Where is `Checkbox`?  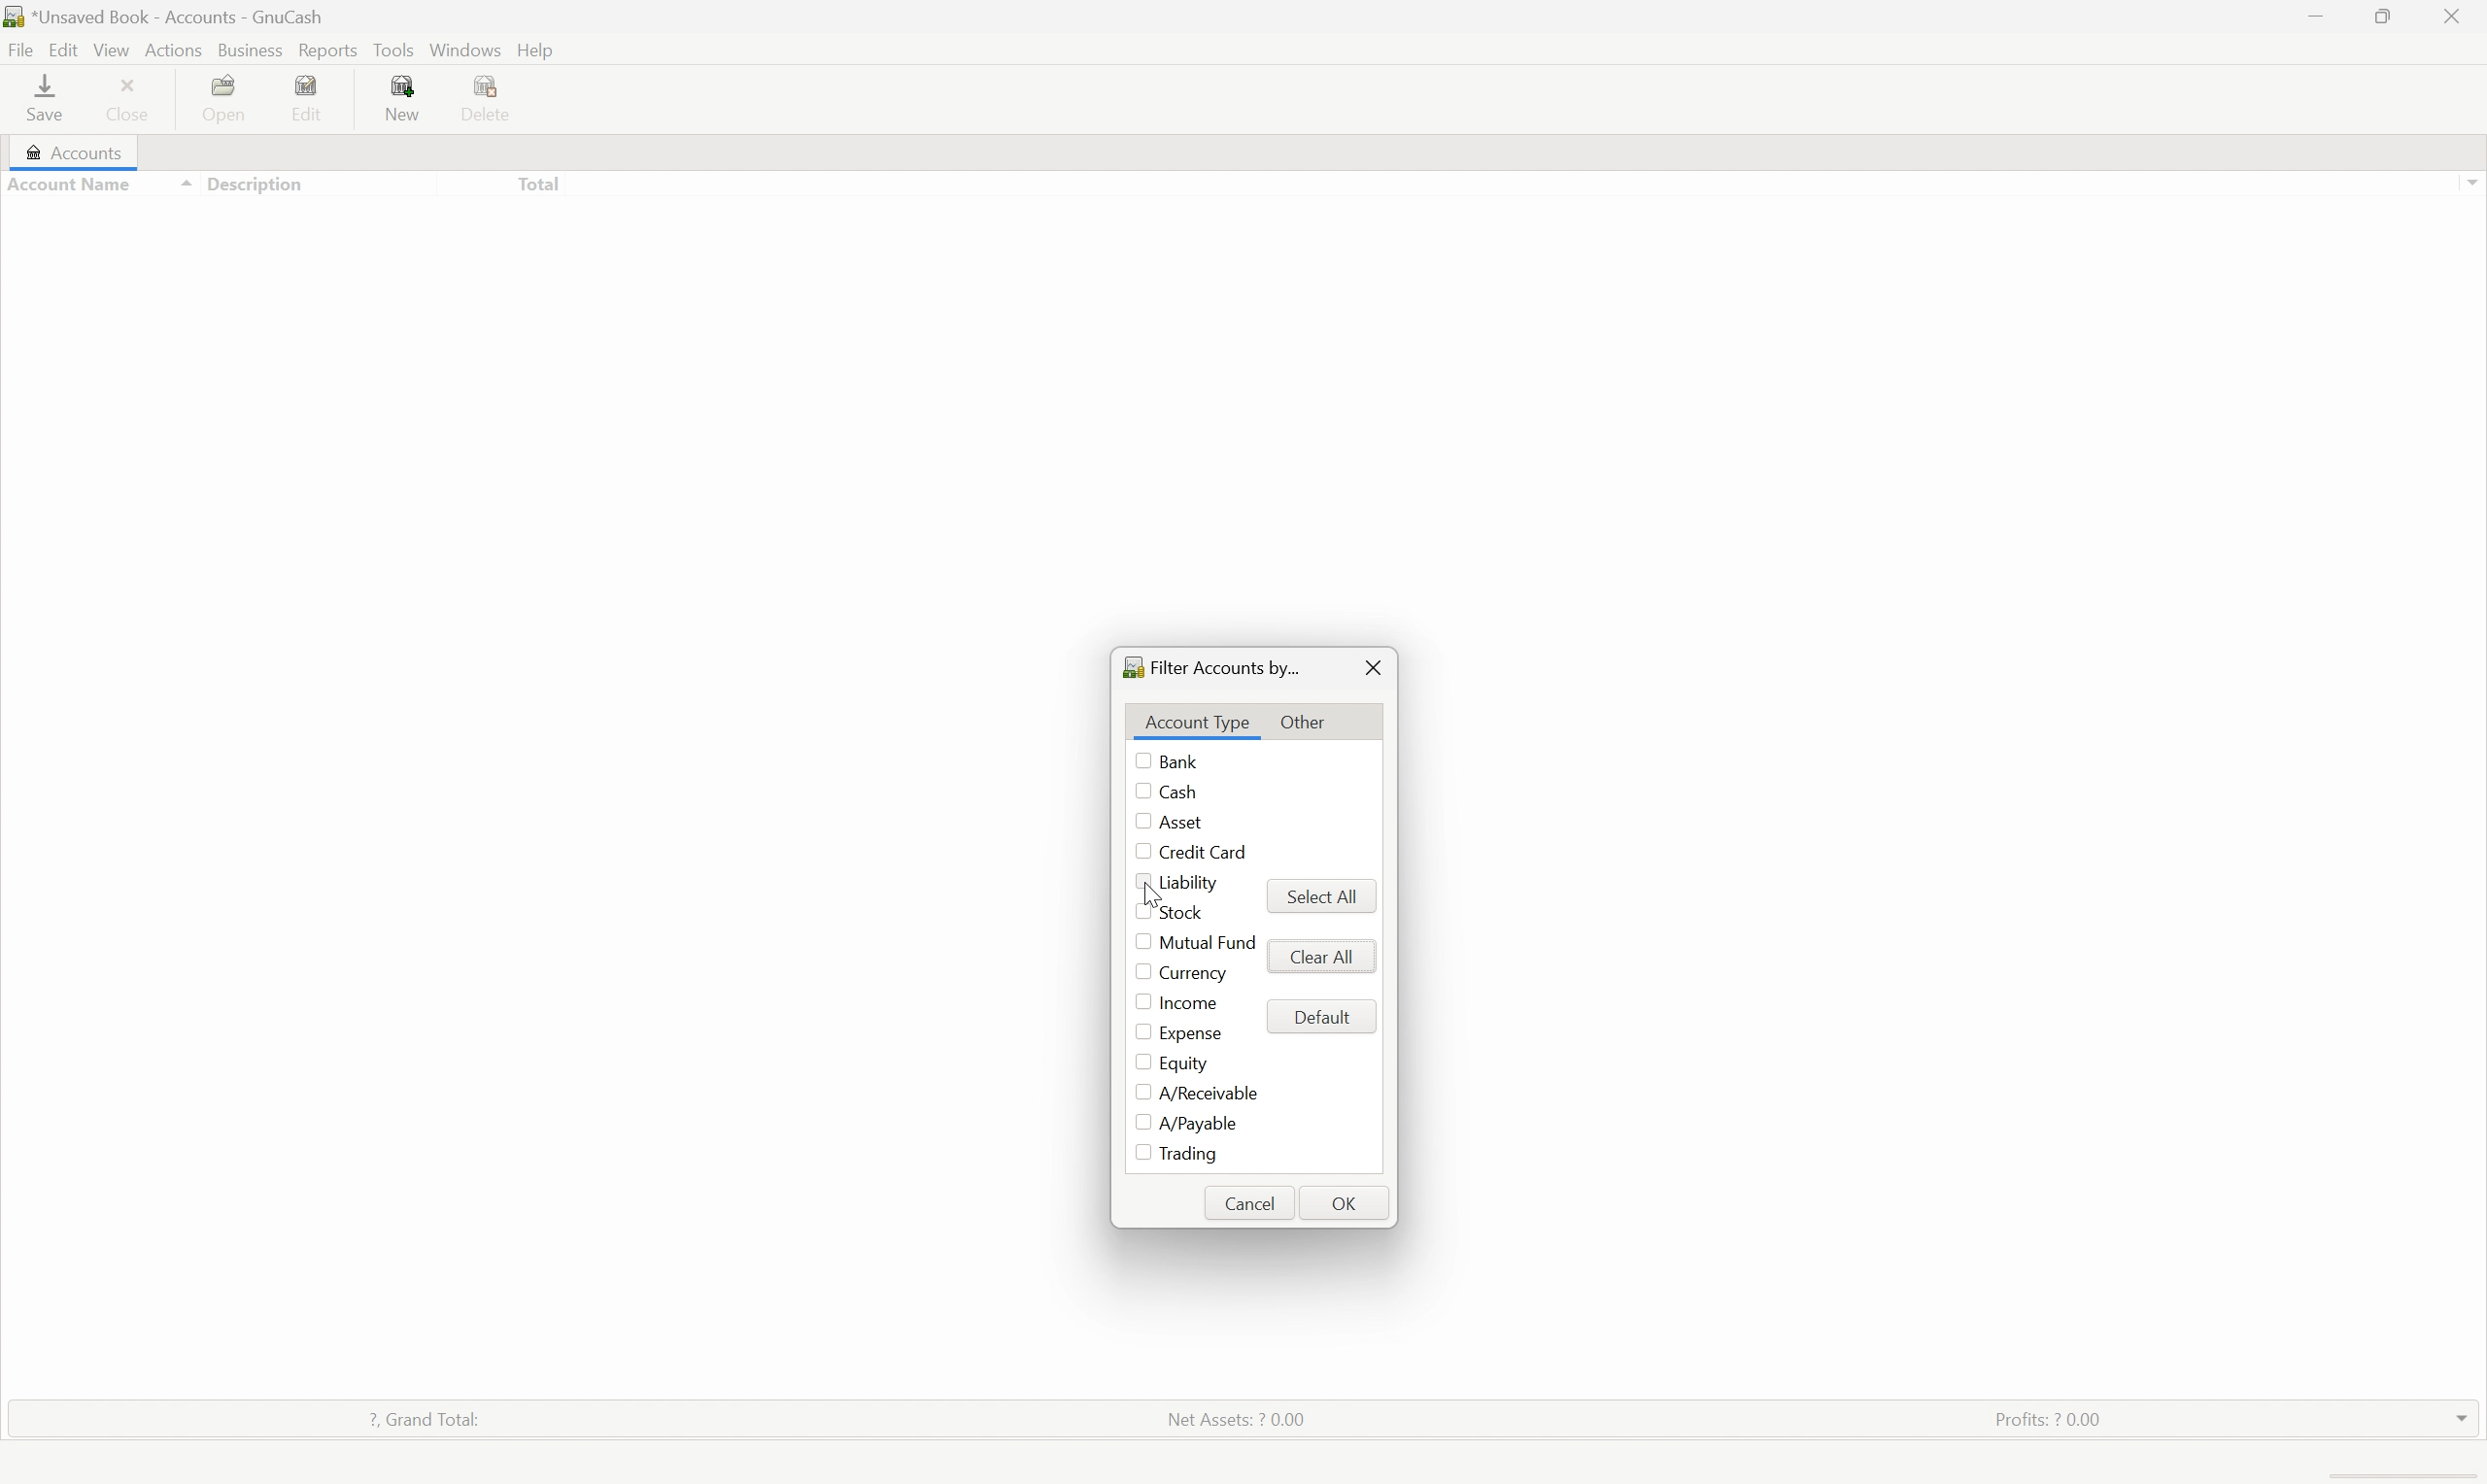 Checkbox is located at coordinates (1135, 1091).